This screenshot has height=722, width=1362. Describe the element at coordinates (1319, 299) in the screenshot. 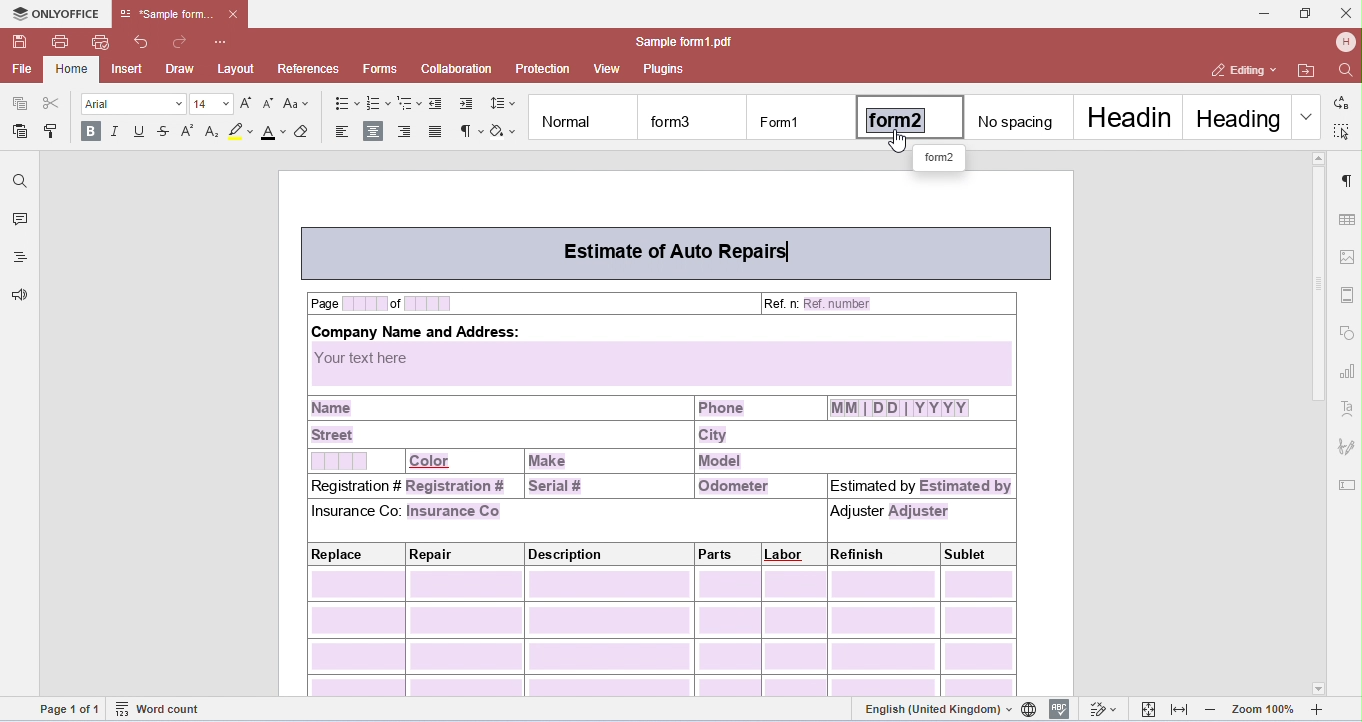

I see `vertical scroll bar` at that location.